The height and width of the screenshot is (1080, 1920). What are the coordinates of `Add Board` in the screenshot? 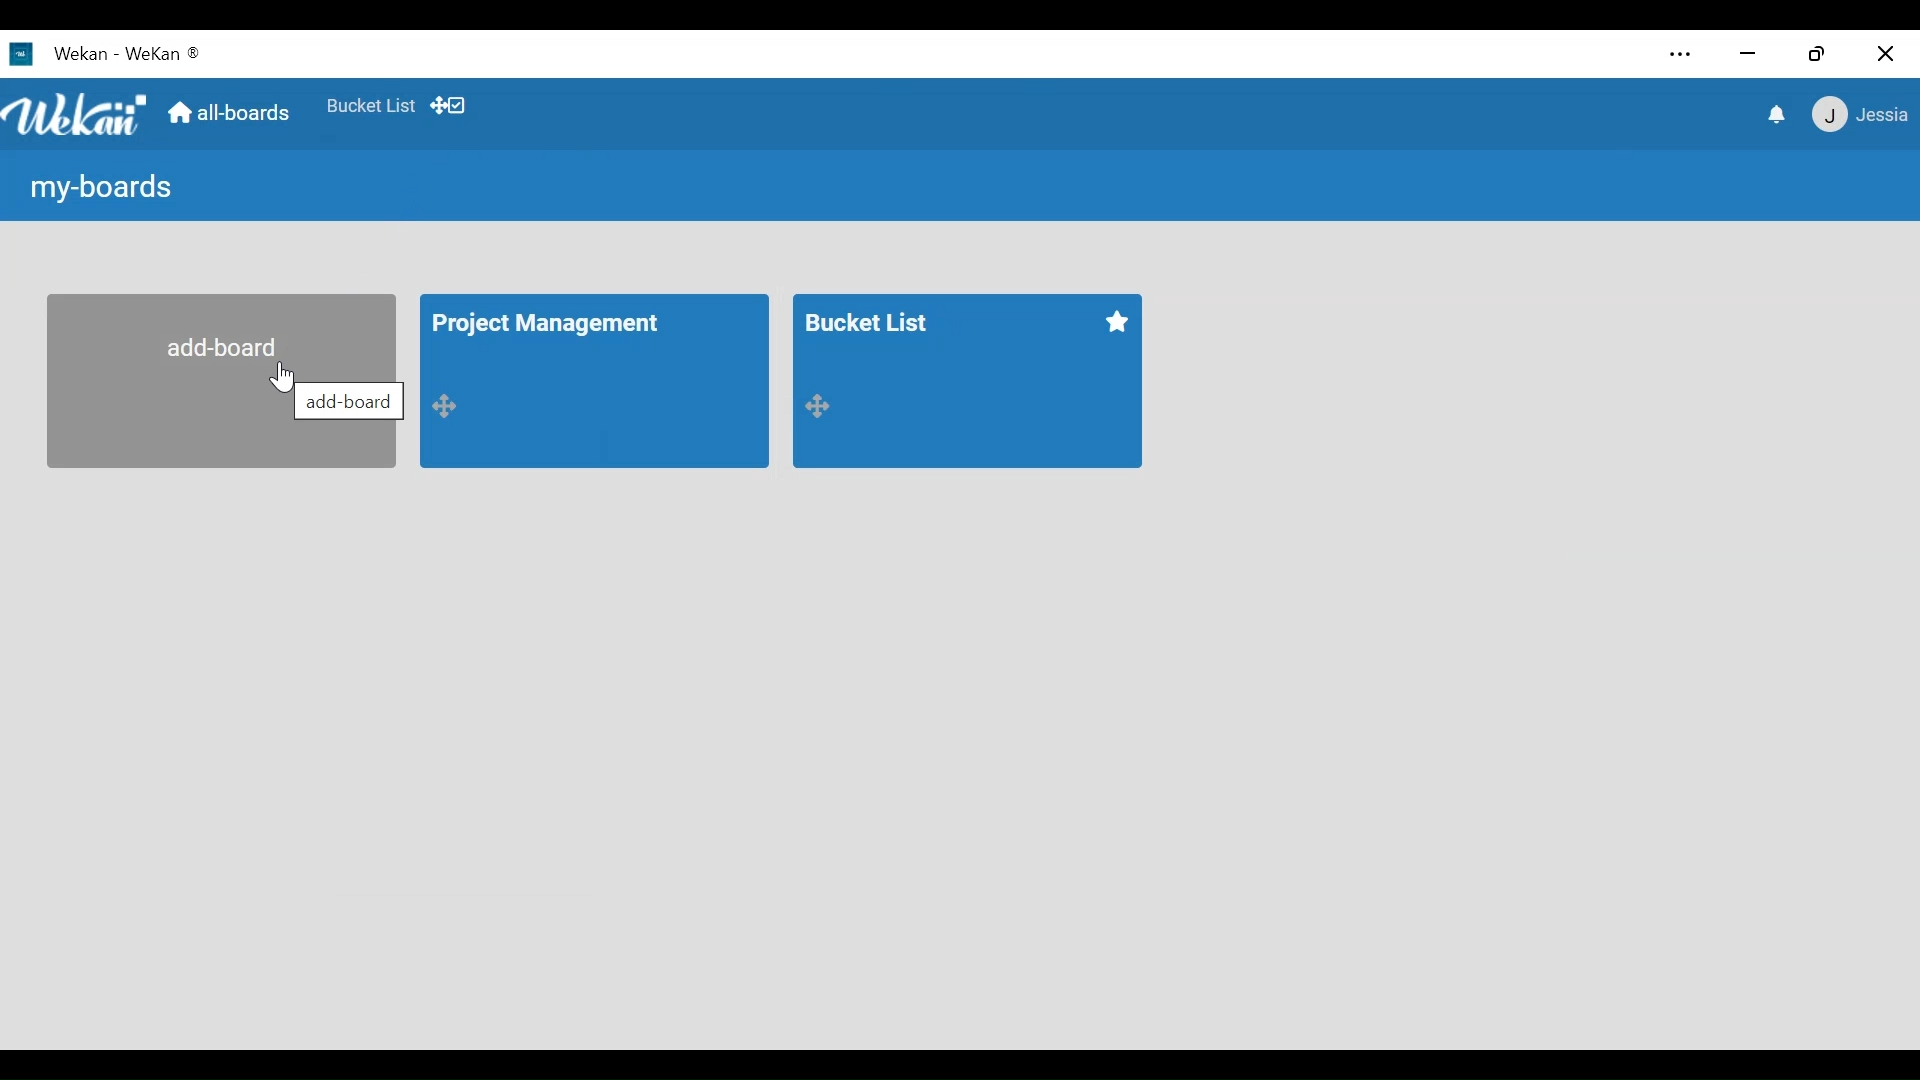 It's located at (221, 380).